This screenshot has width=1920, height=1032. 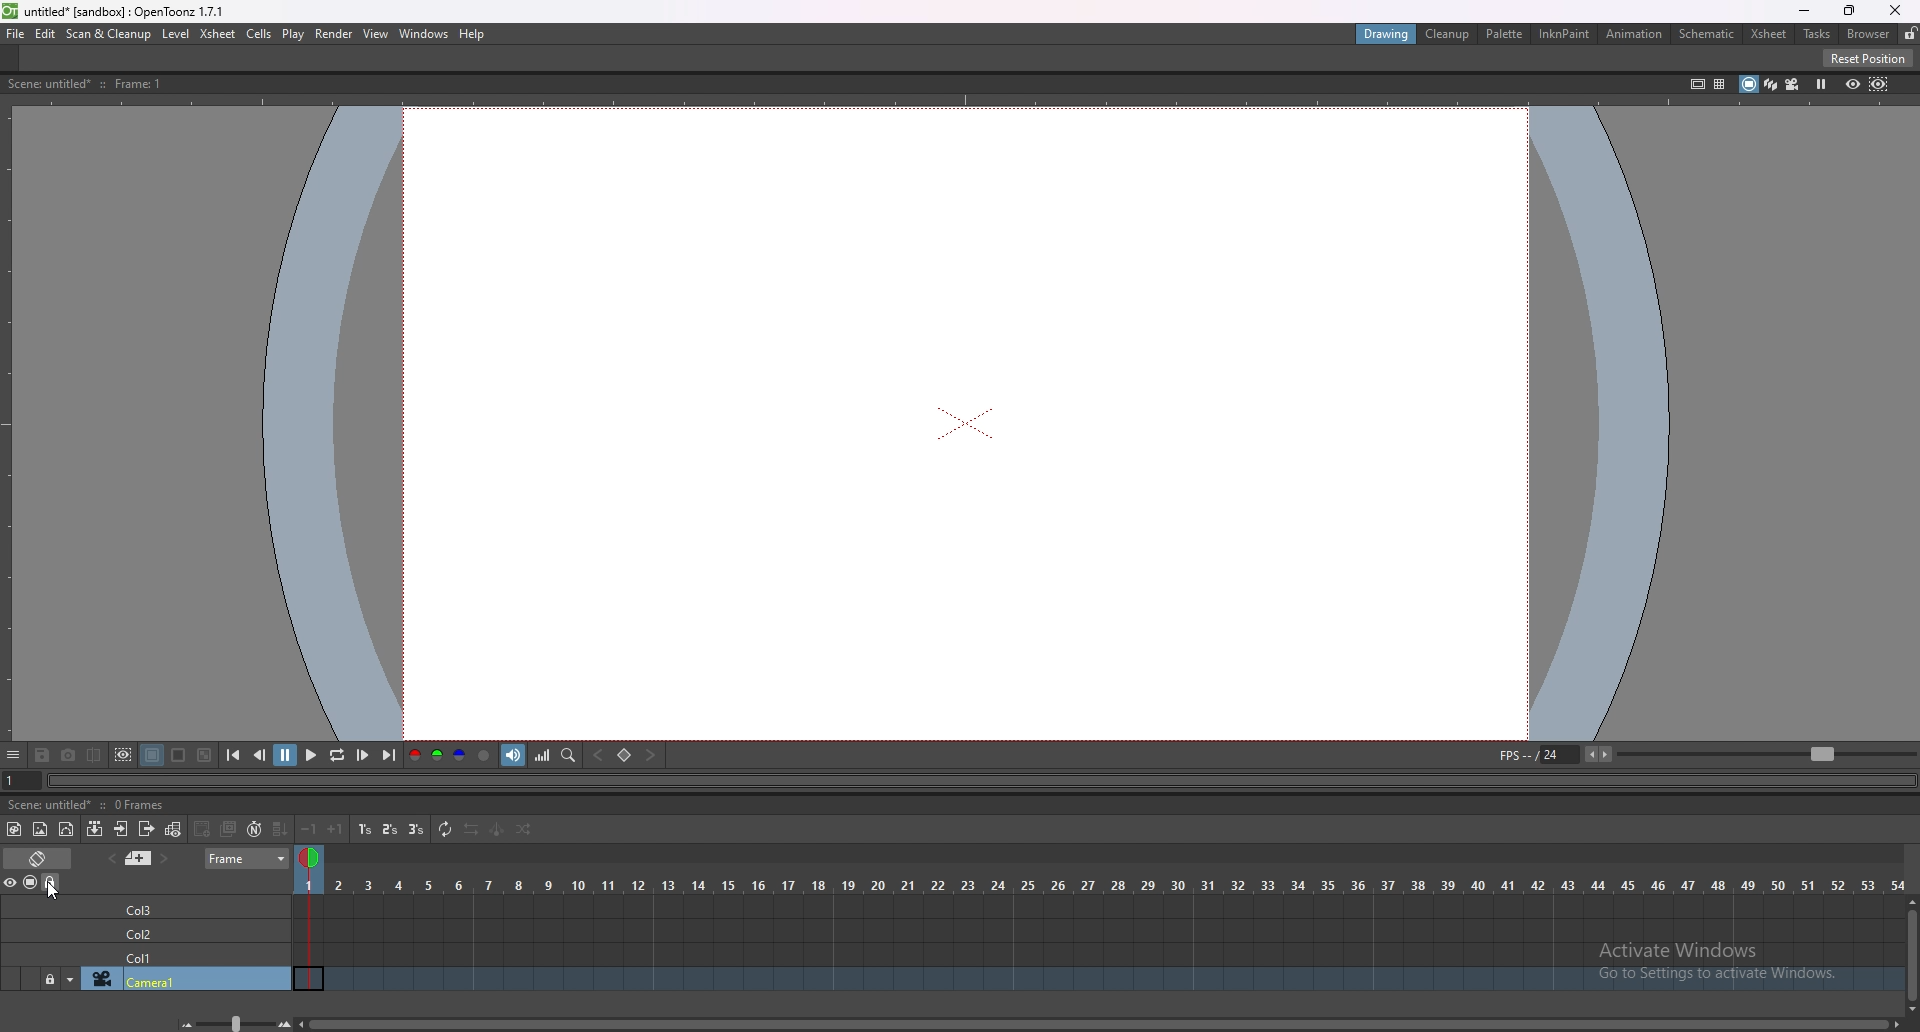 I want to click on drawing, so click(x=1387, y=35).